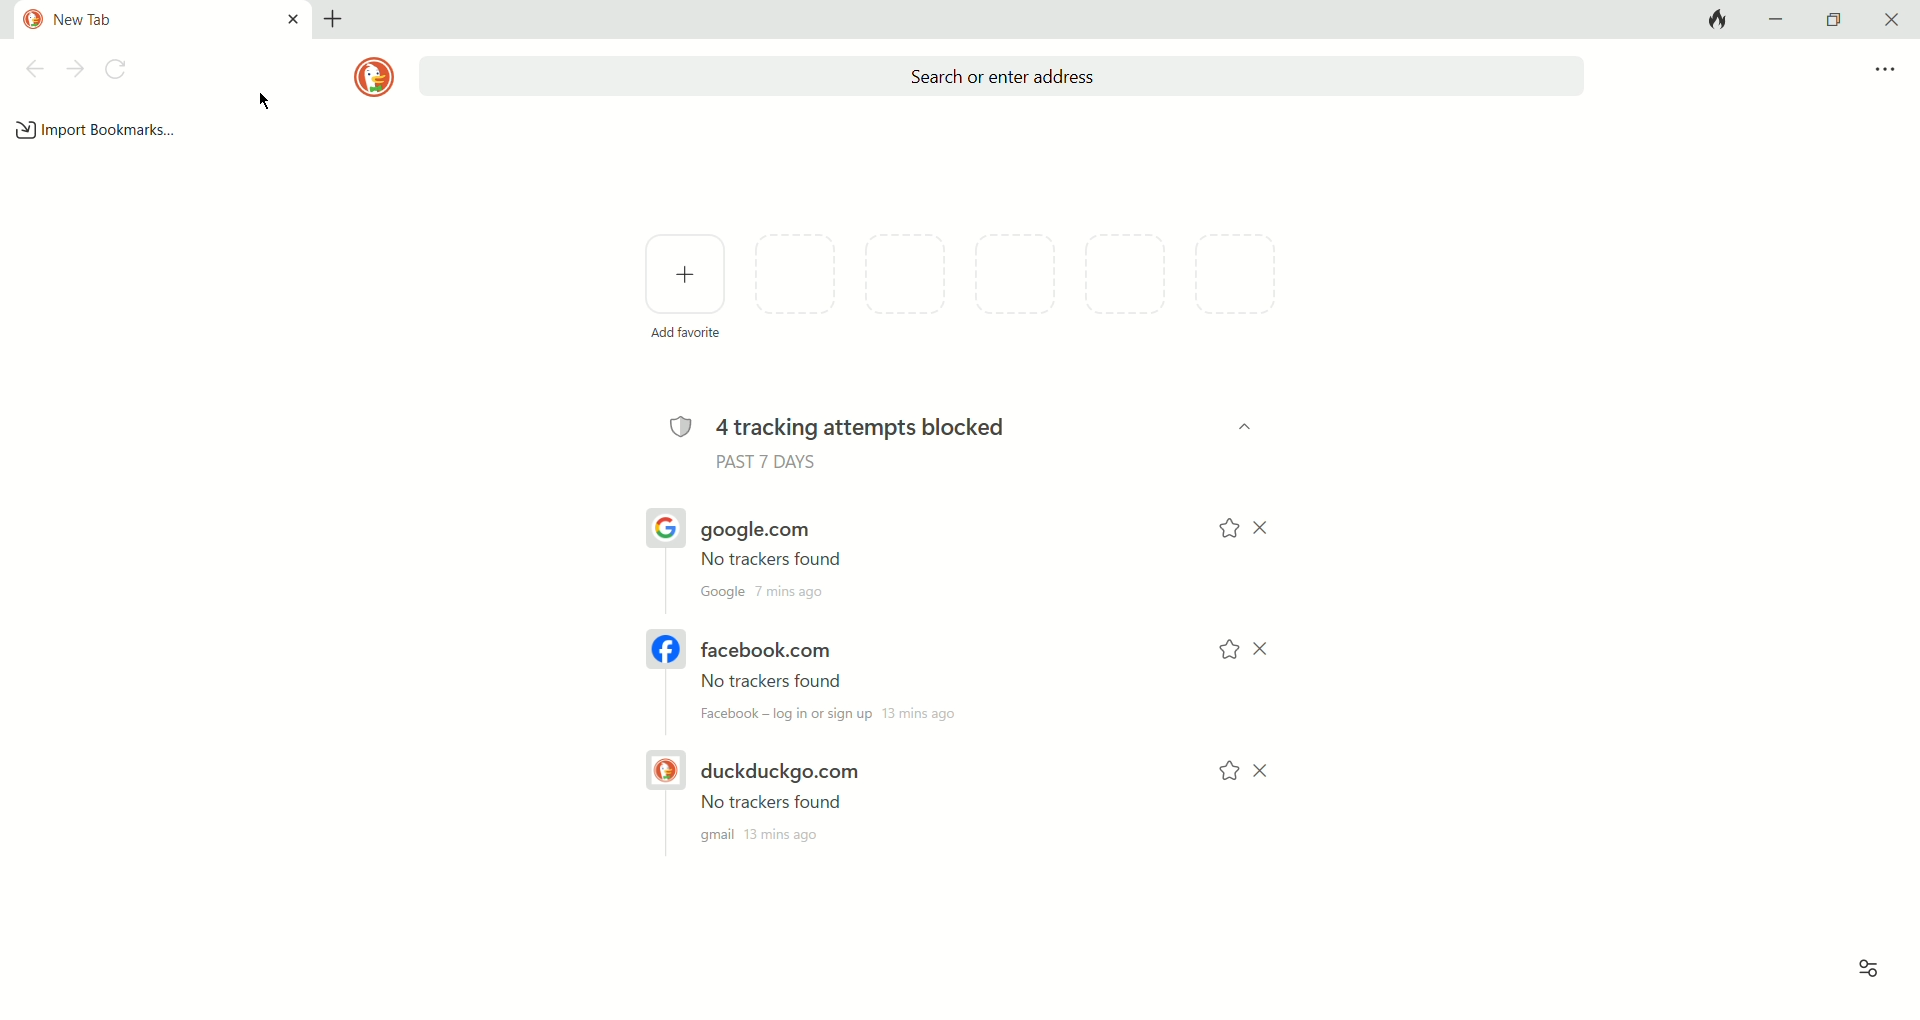 The height and width of the screenshot is (1020, 1920). Describe the element at coordinates (1261, 528) in the screenshot. I see `CLOSE` at that location.